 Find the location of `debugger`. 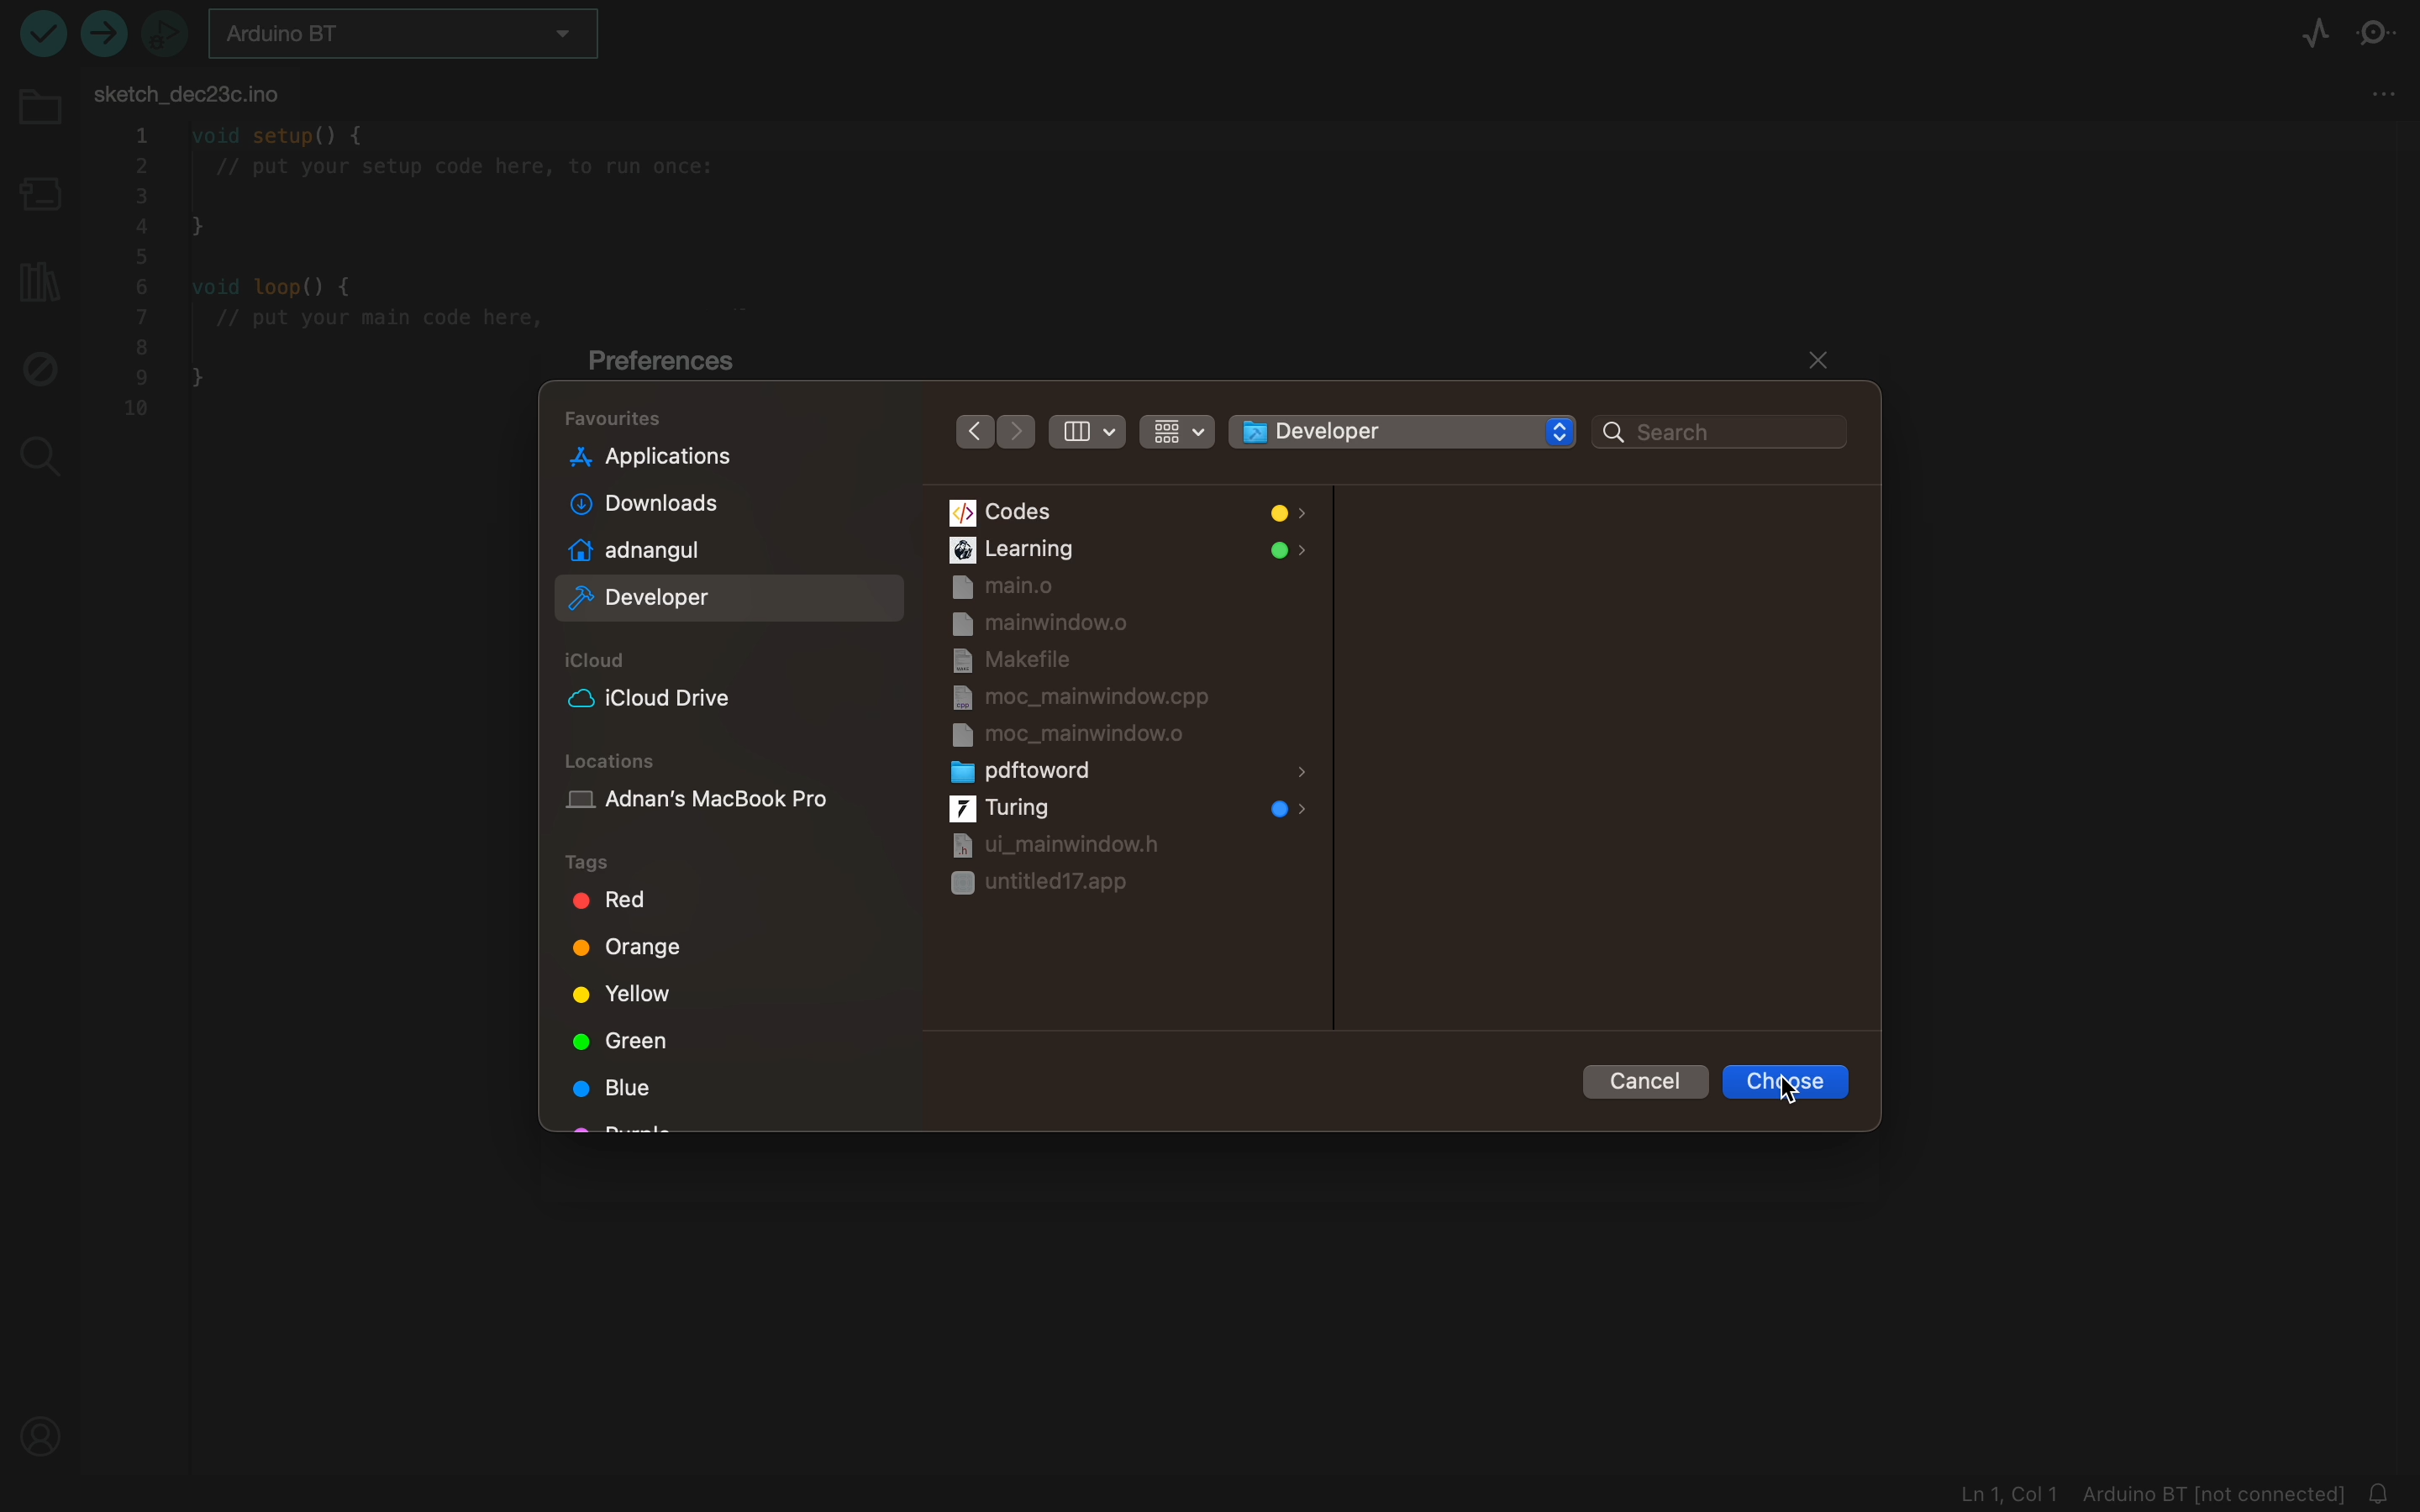

debugger is located at coordinates (42, 367).